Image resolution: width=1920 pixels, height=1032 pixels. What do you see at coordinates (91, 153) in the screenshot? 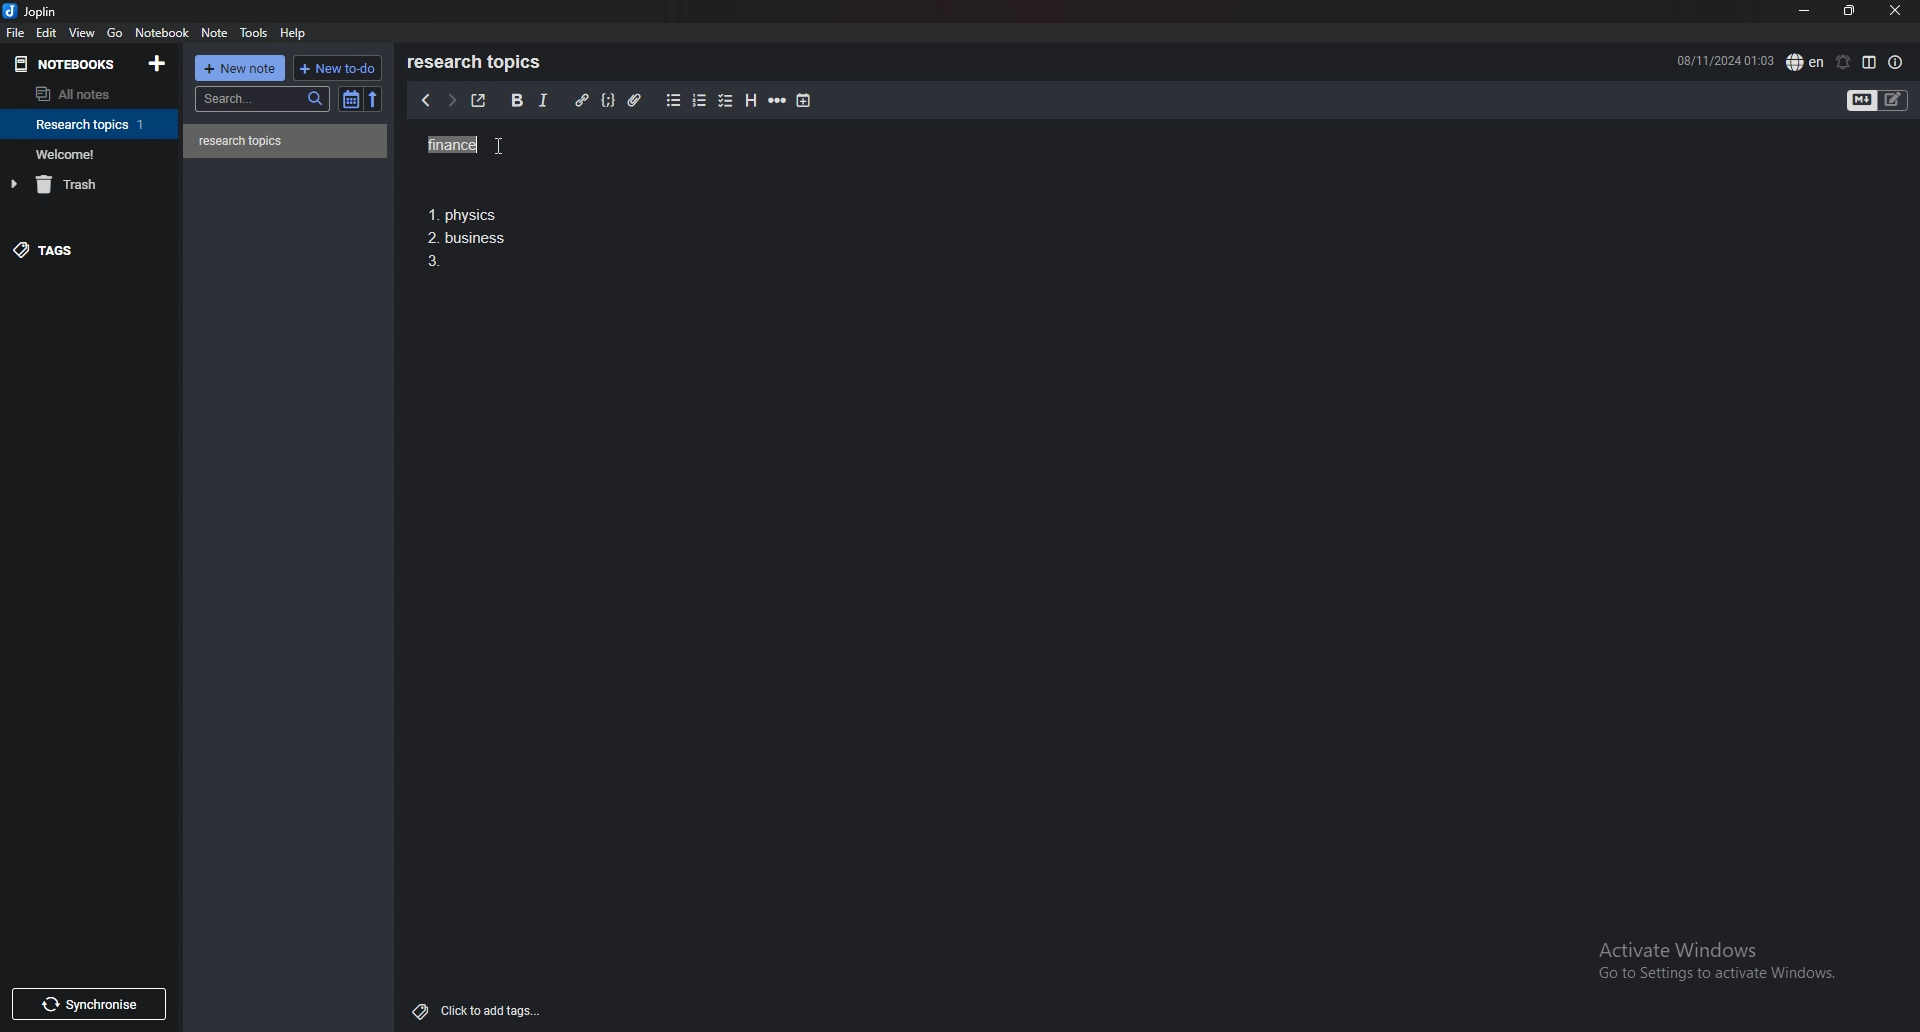
I see `notebook` at bounding box center [91, 153].